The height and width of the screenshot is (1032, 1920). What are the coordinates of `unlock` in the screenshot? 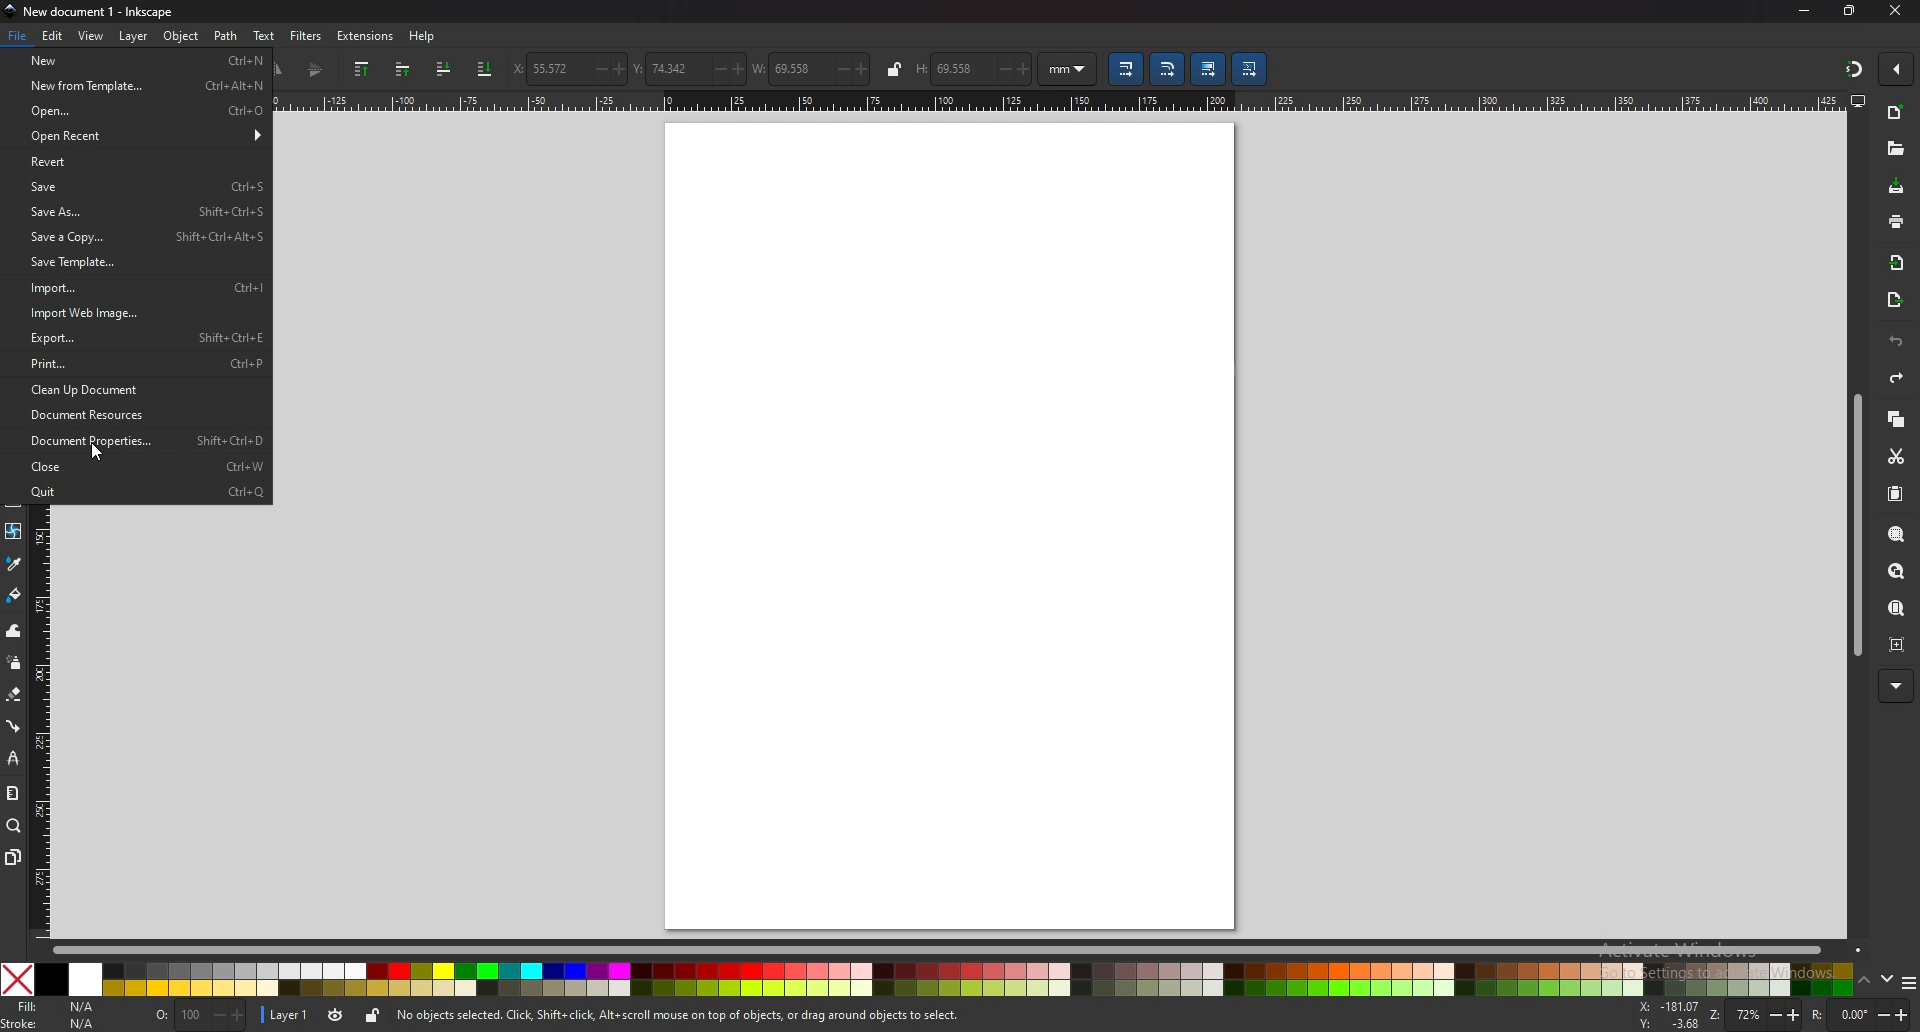 It's located at (369, 1017).